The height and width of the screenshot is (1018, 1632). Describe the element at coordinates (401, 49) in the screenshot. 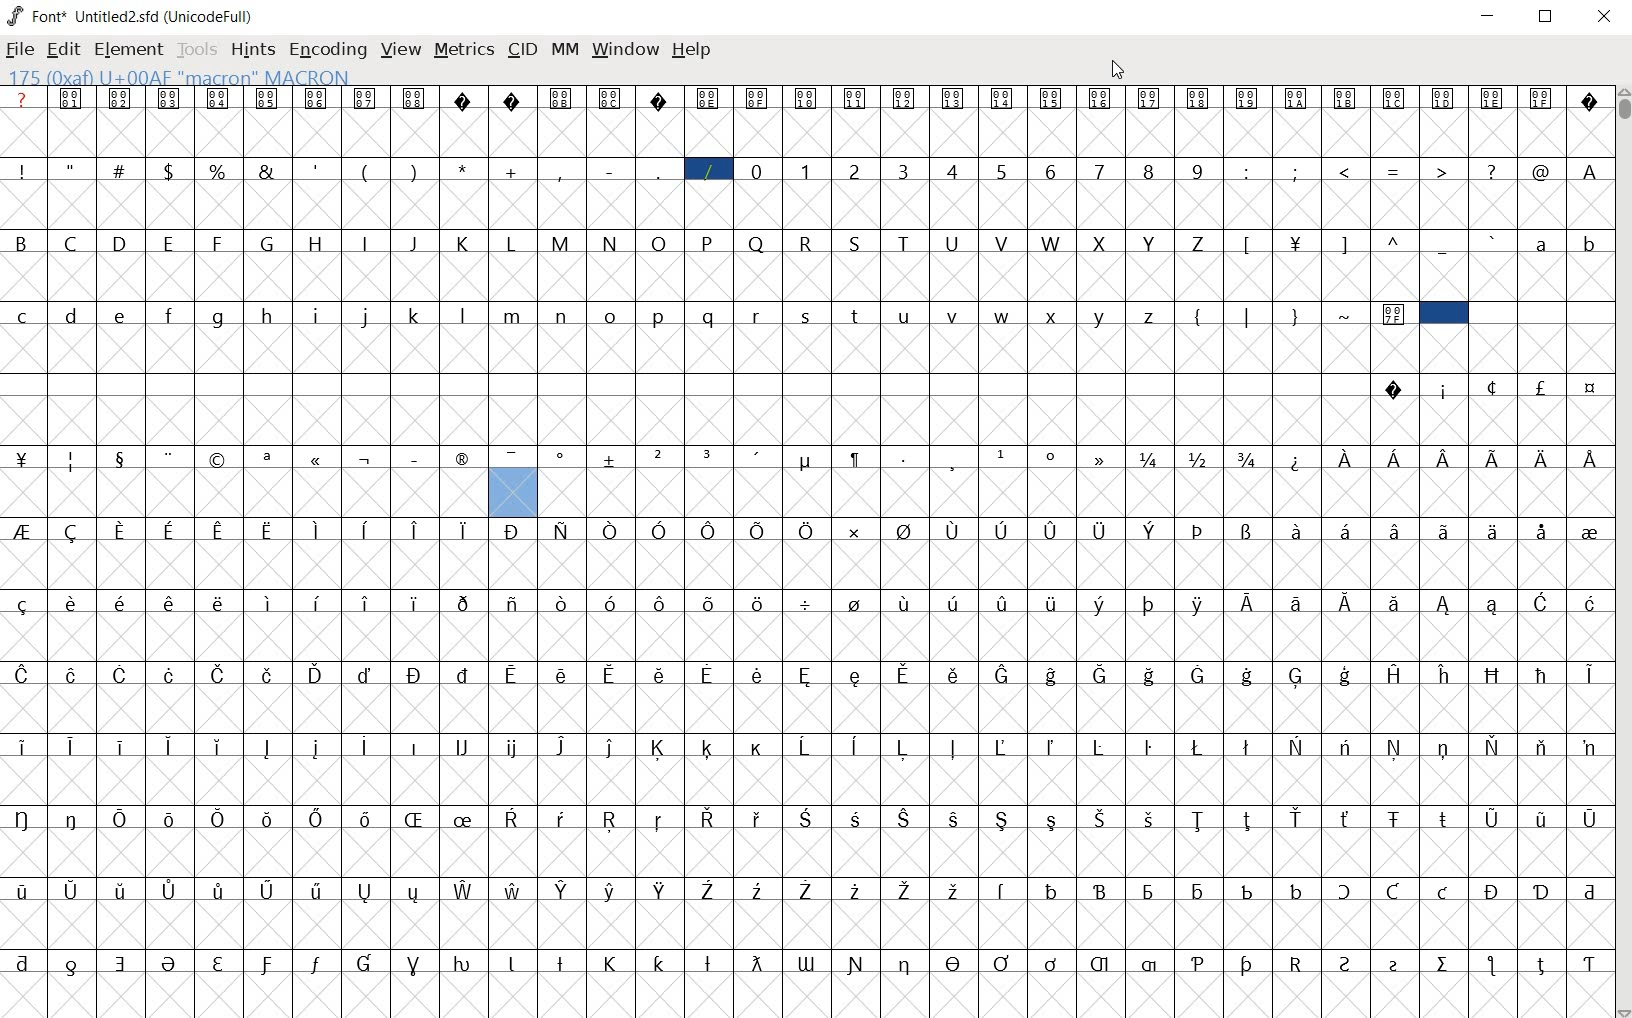

I see `view` at that location.